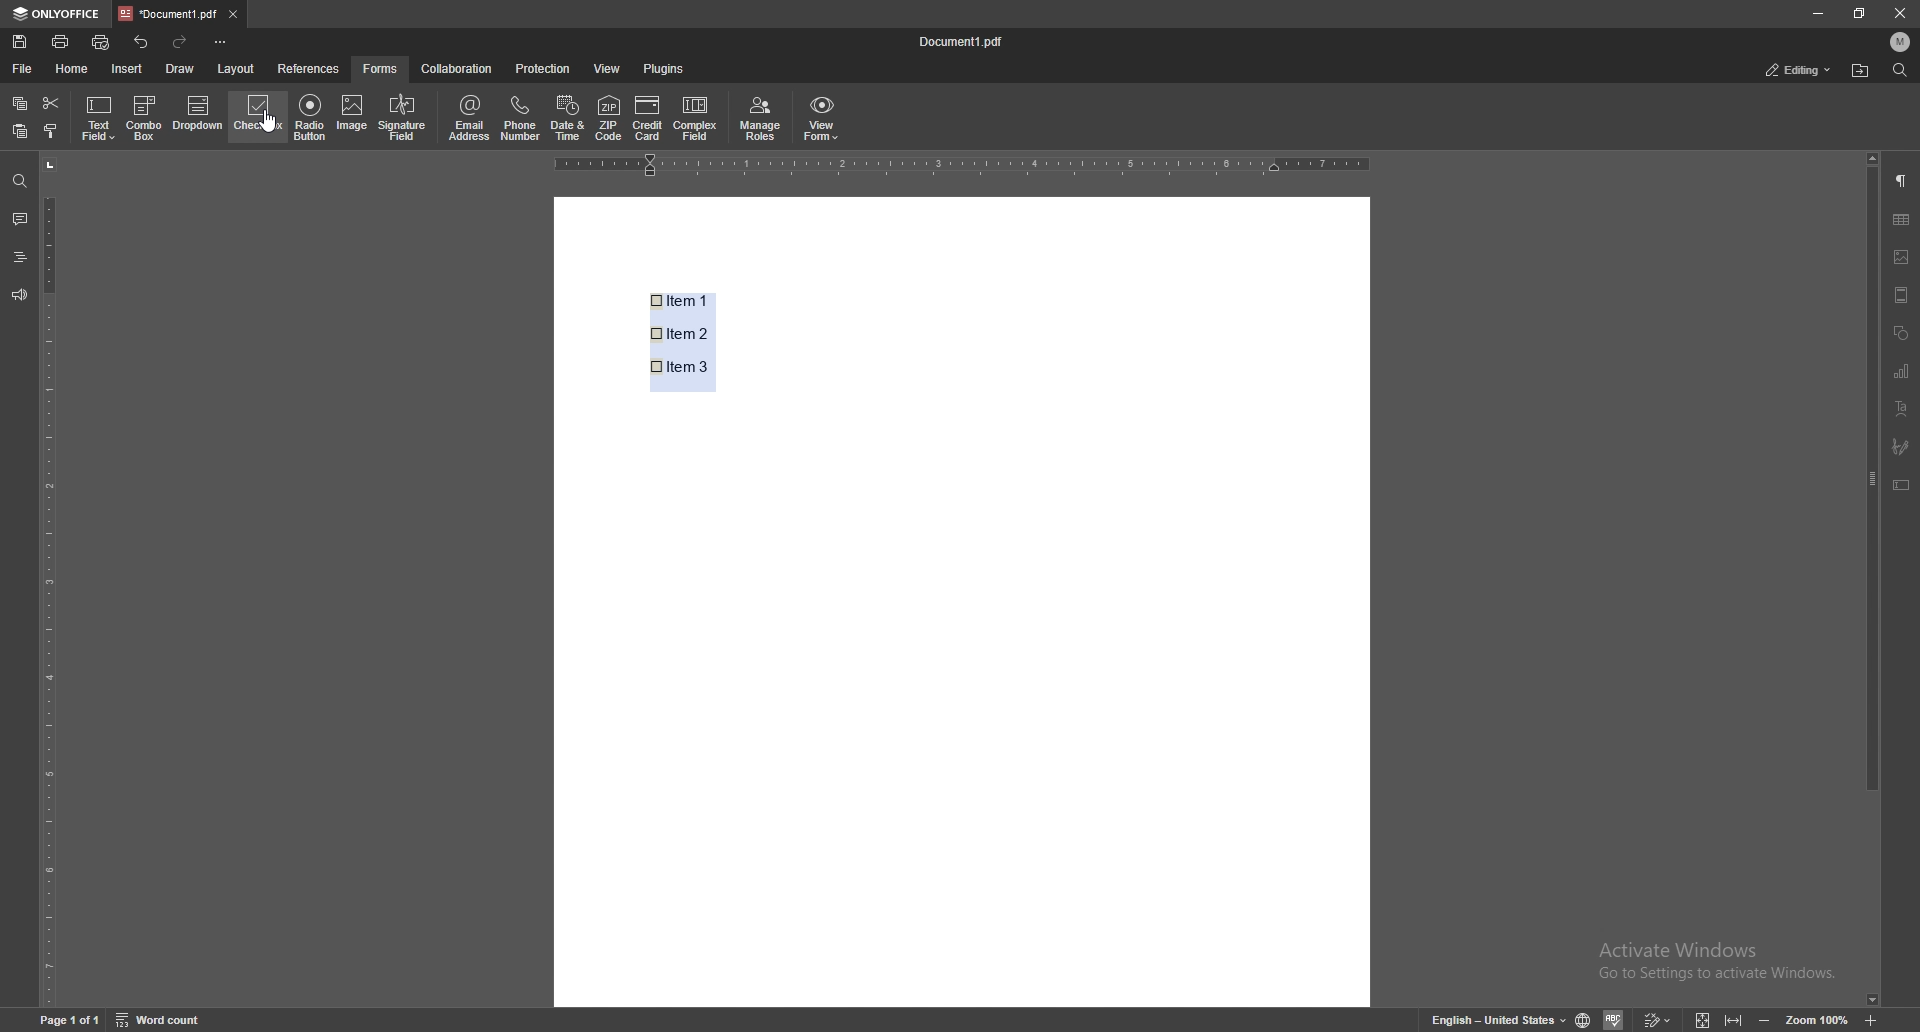 The width and height of the screenshot is (1920, 1032). Describe the element at coordinates (1871, 1019) in the screenshot. I see `zoom in` at that location.